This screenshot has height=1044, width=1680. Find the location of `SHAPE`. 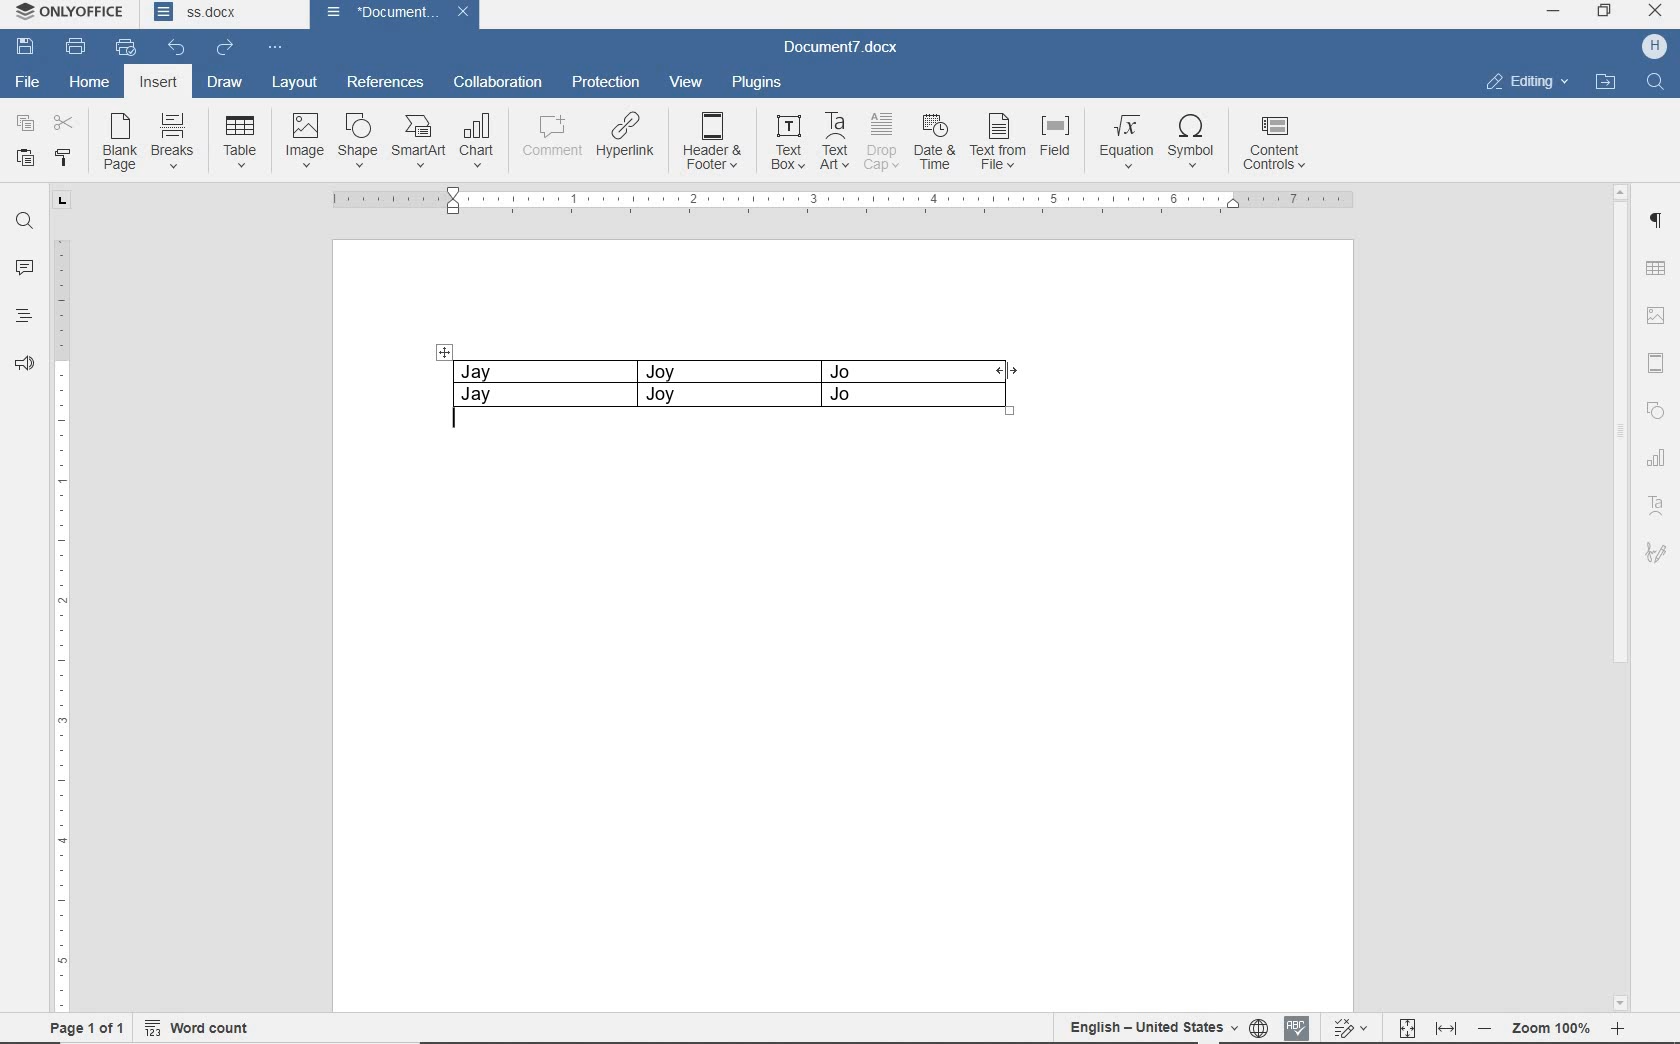

SHAPE is located at coordinates (354, 140).